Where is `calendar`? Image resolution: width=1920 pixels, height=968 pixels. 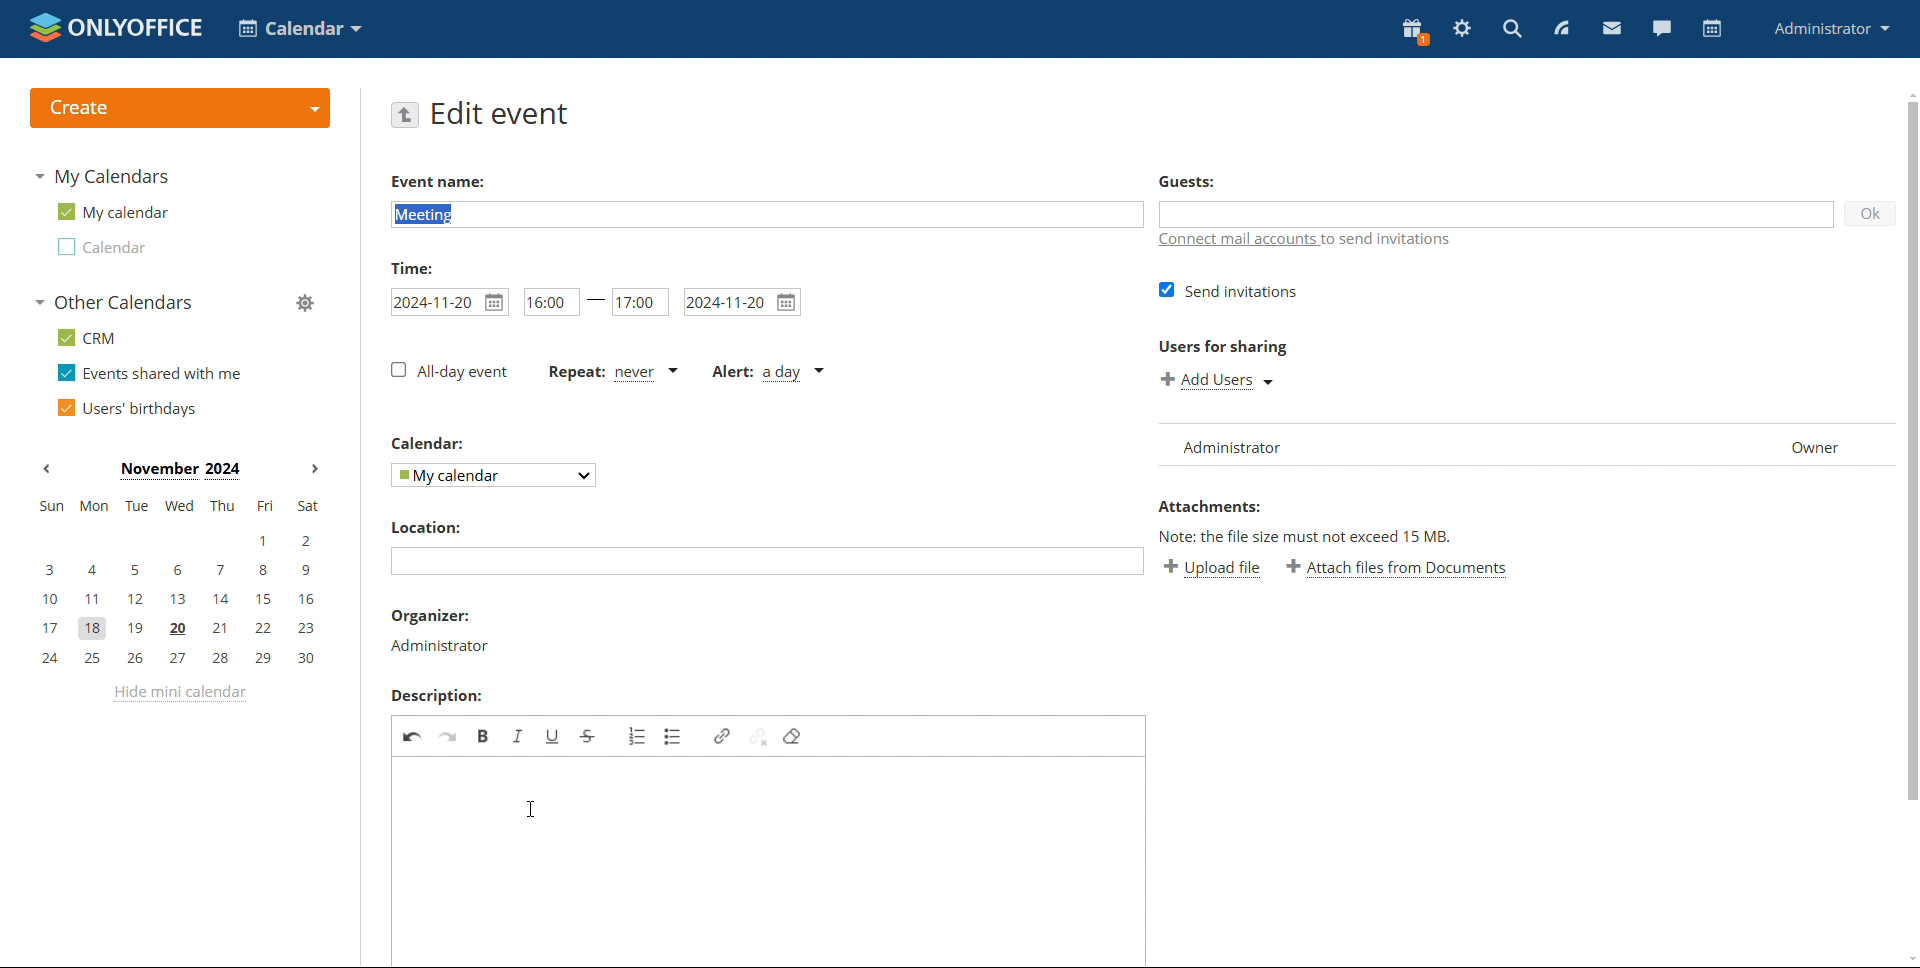
calendar is located at coordinates (101, 247).